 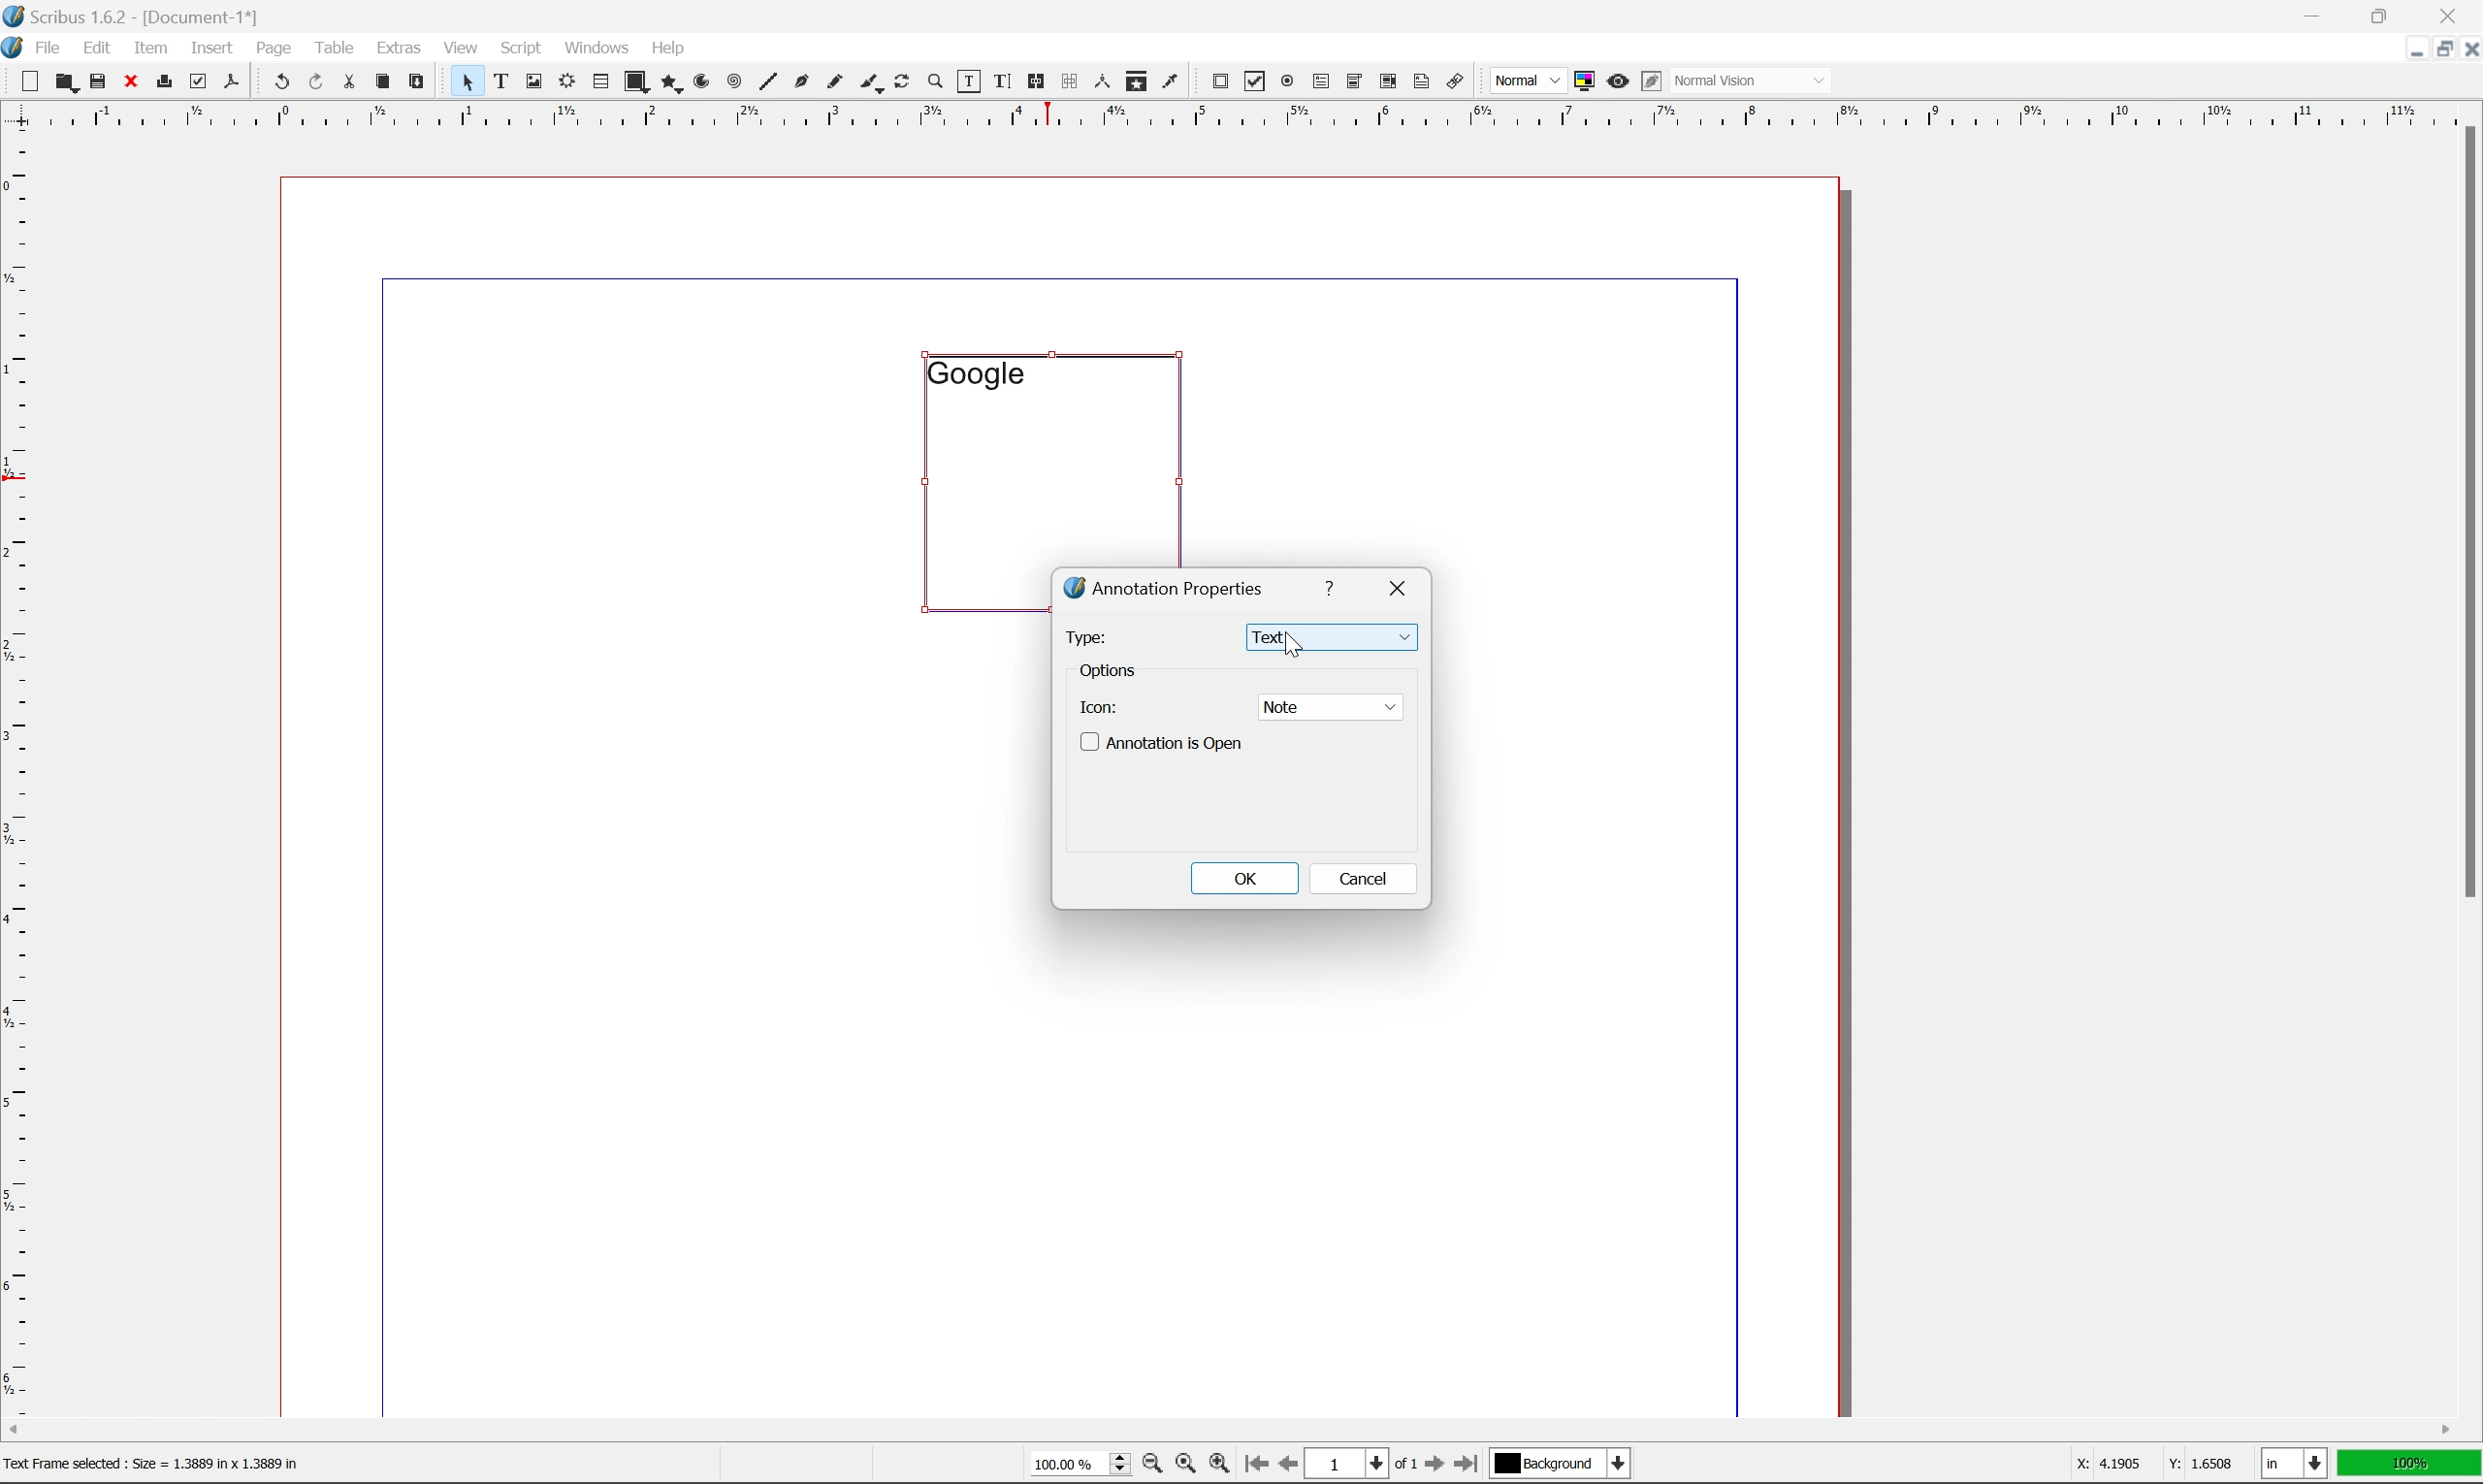 I want to click on cut, so click(x=349, y=81).